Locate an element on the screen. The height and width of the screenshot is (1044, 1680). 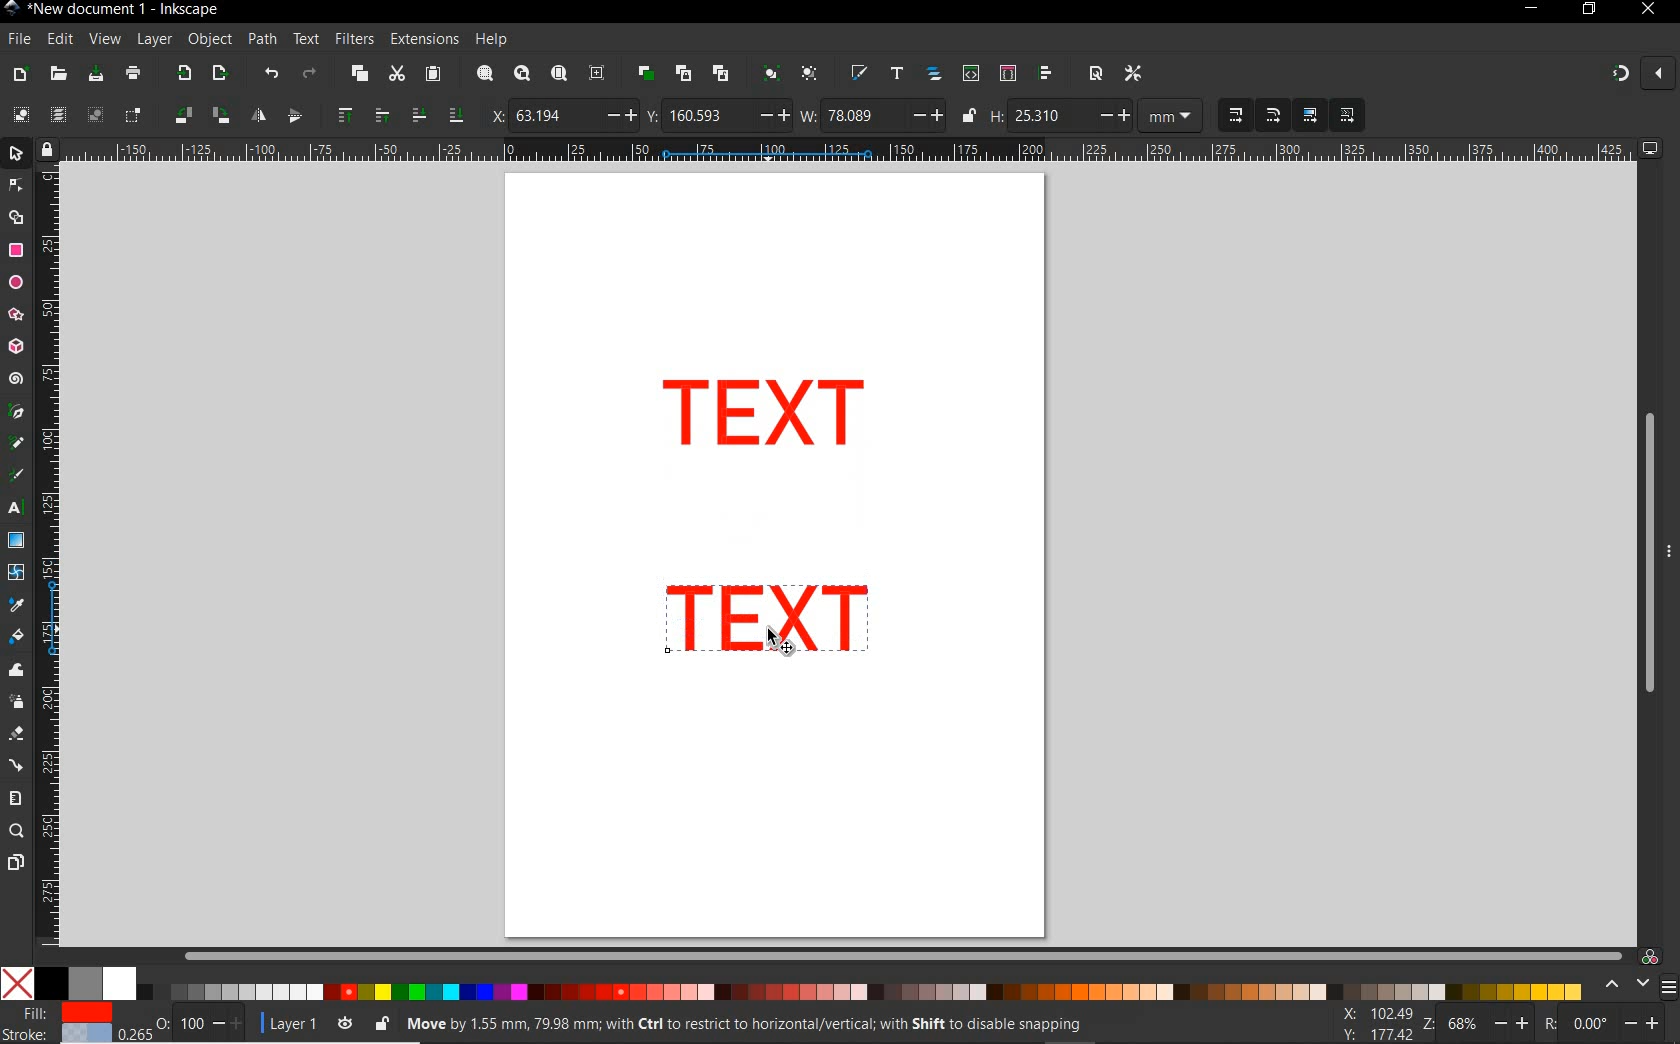
ruler is located at coordinates (51, 561).